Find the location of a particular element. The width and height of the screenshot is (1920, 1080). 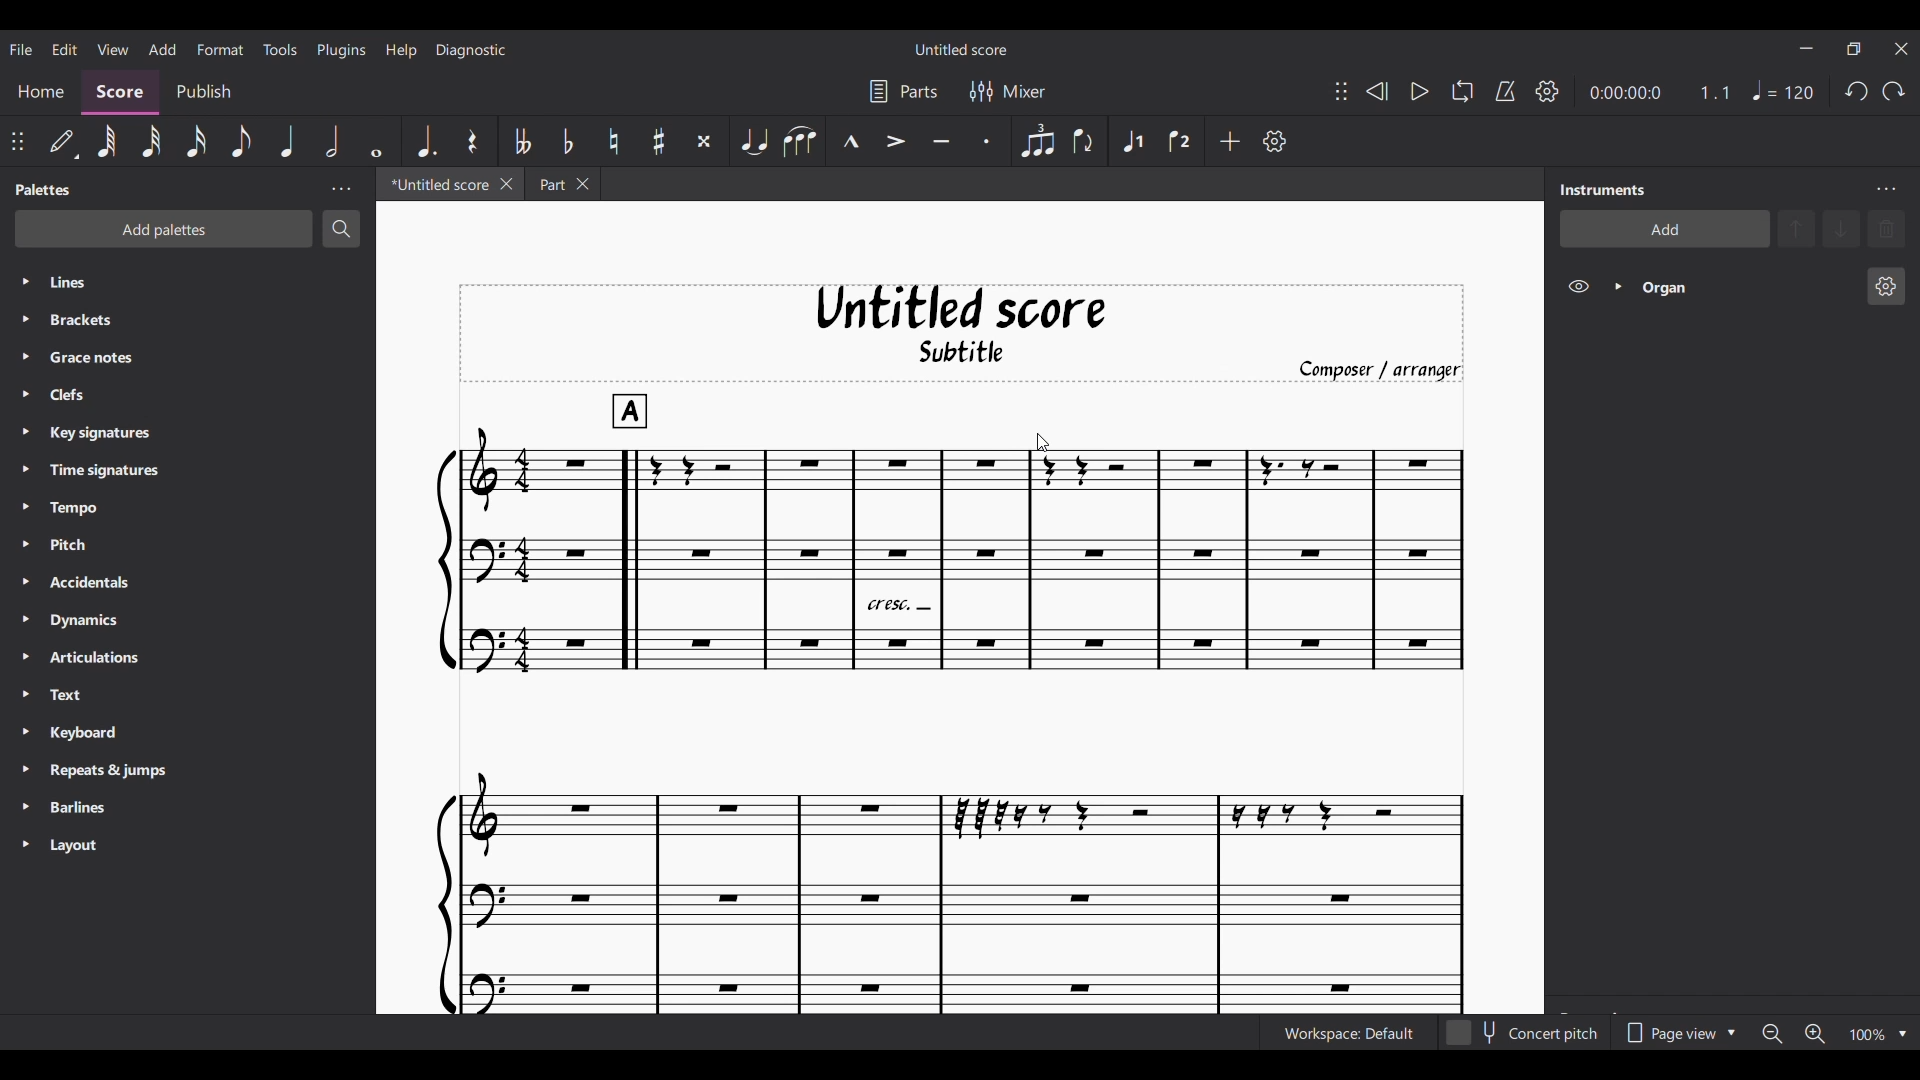

Toggle sharp is located at coordinates (659, 142).